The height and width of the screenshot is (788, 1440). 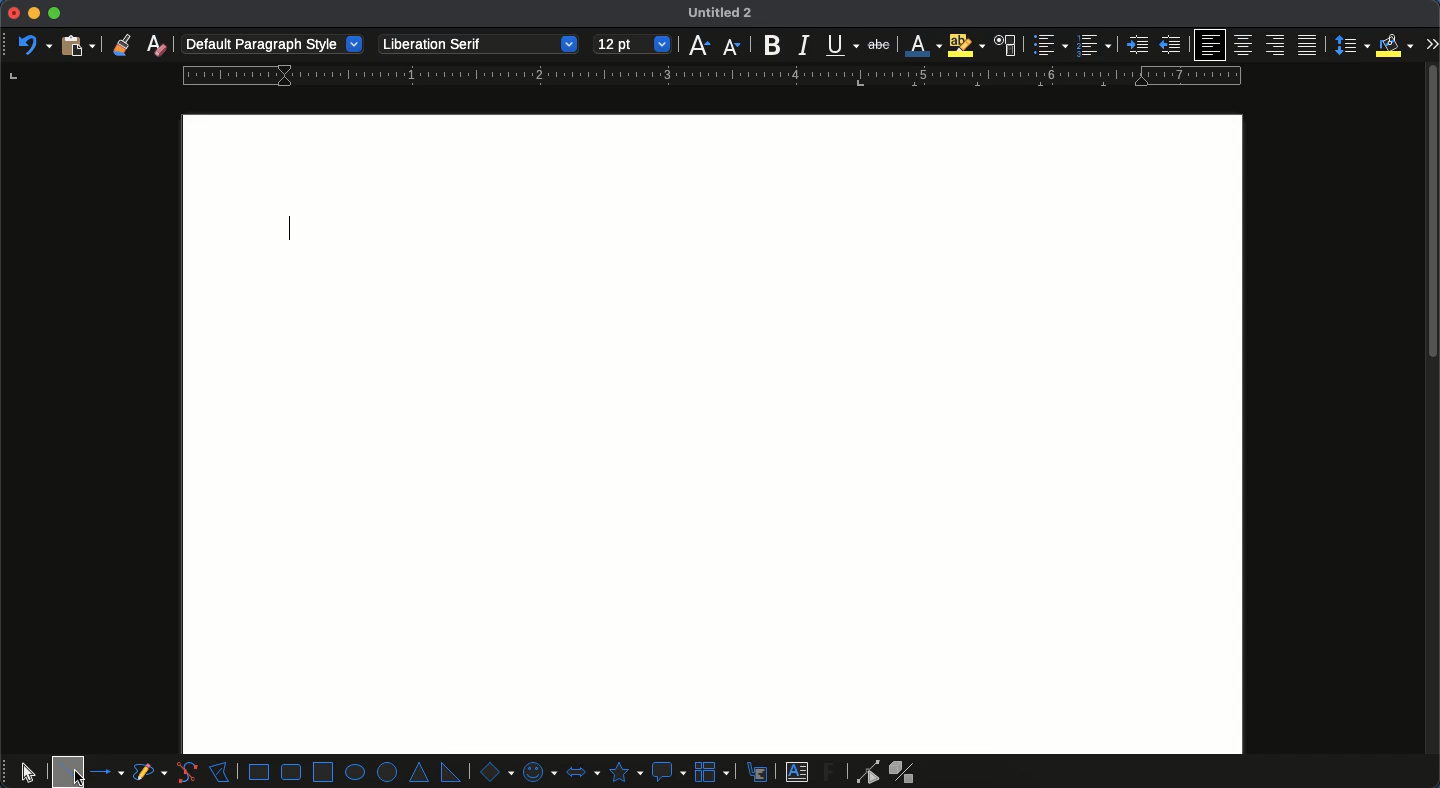 What do you see at coordinates (76, 45) in the screenshot?
I see `paste` at bounding box center [76, 45].